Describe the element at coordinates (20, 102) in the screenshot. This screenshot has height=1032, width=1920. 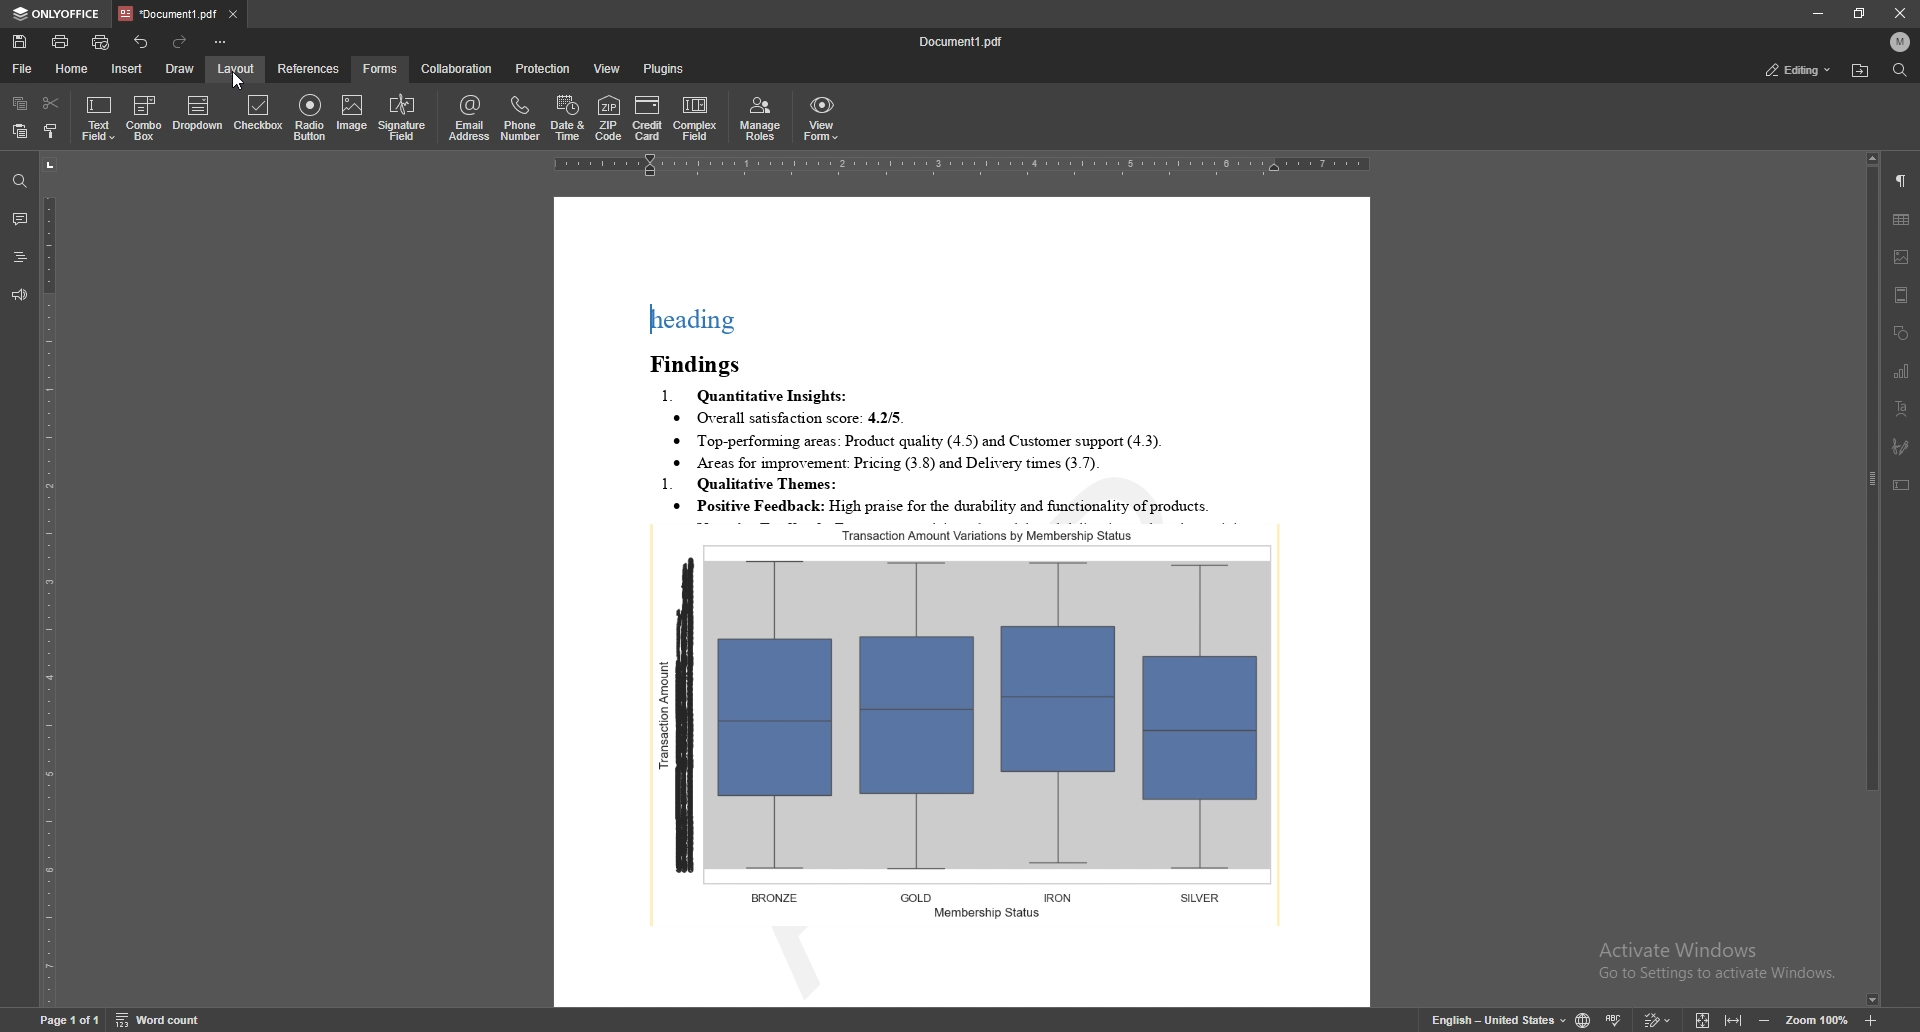
I see `copy` at that location.